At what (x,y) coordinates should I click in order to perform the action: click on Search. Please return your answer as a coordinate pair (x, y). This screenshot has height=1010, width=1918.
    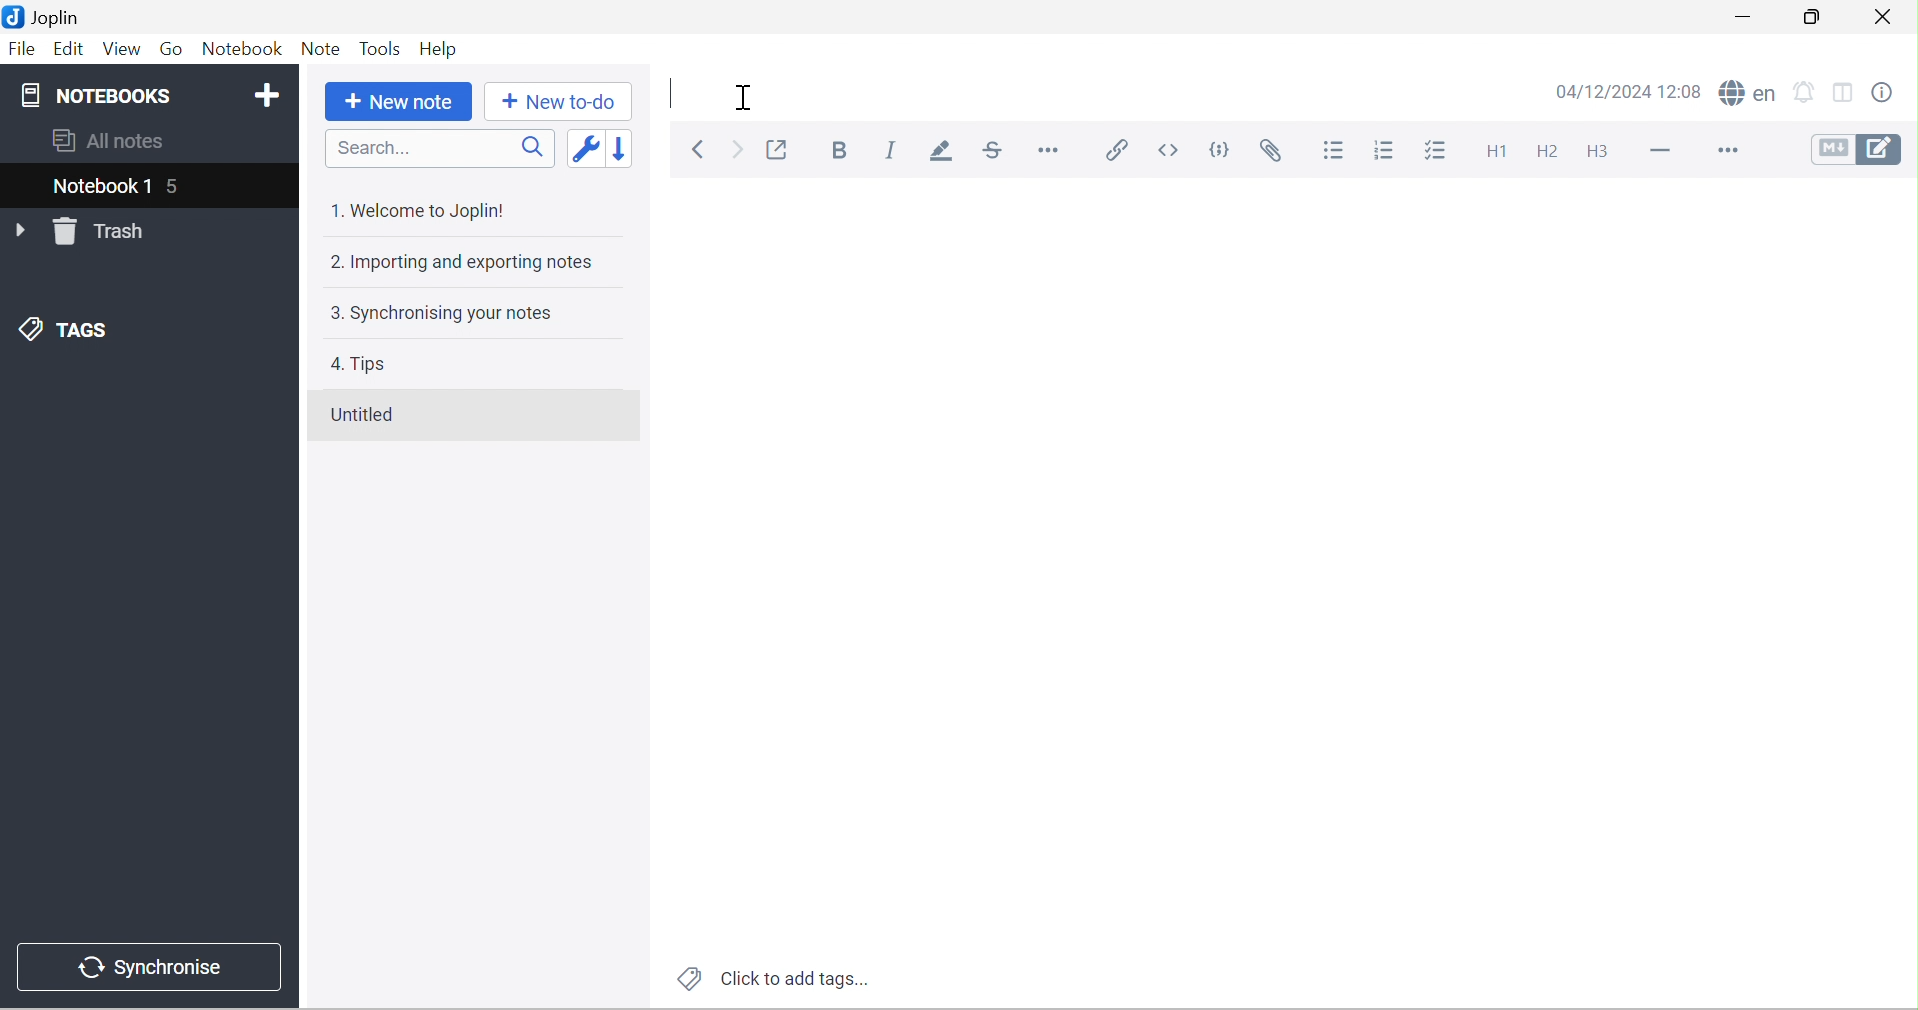
    Looking at the image, I should click on (442, 150).